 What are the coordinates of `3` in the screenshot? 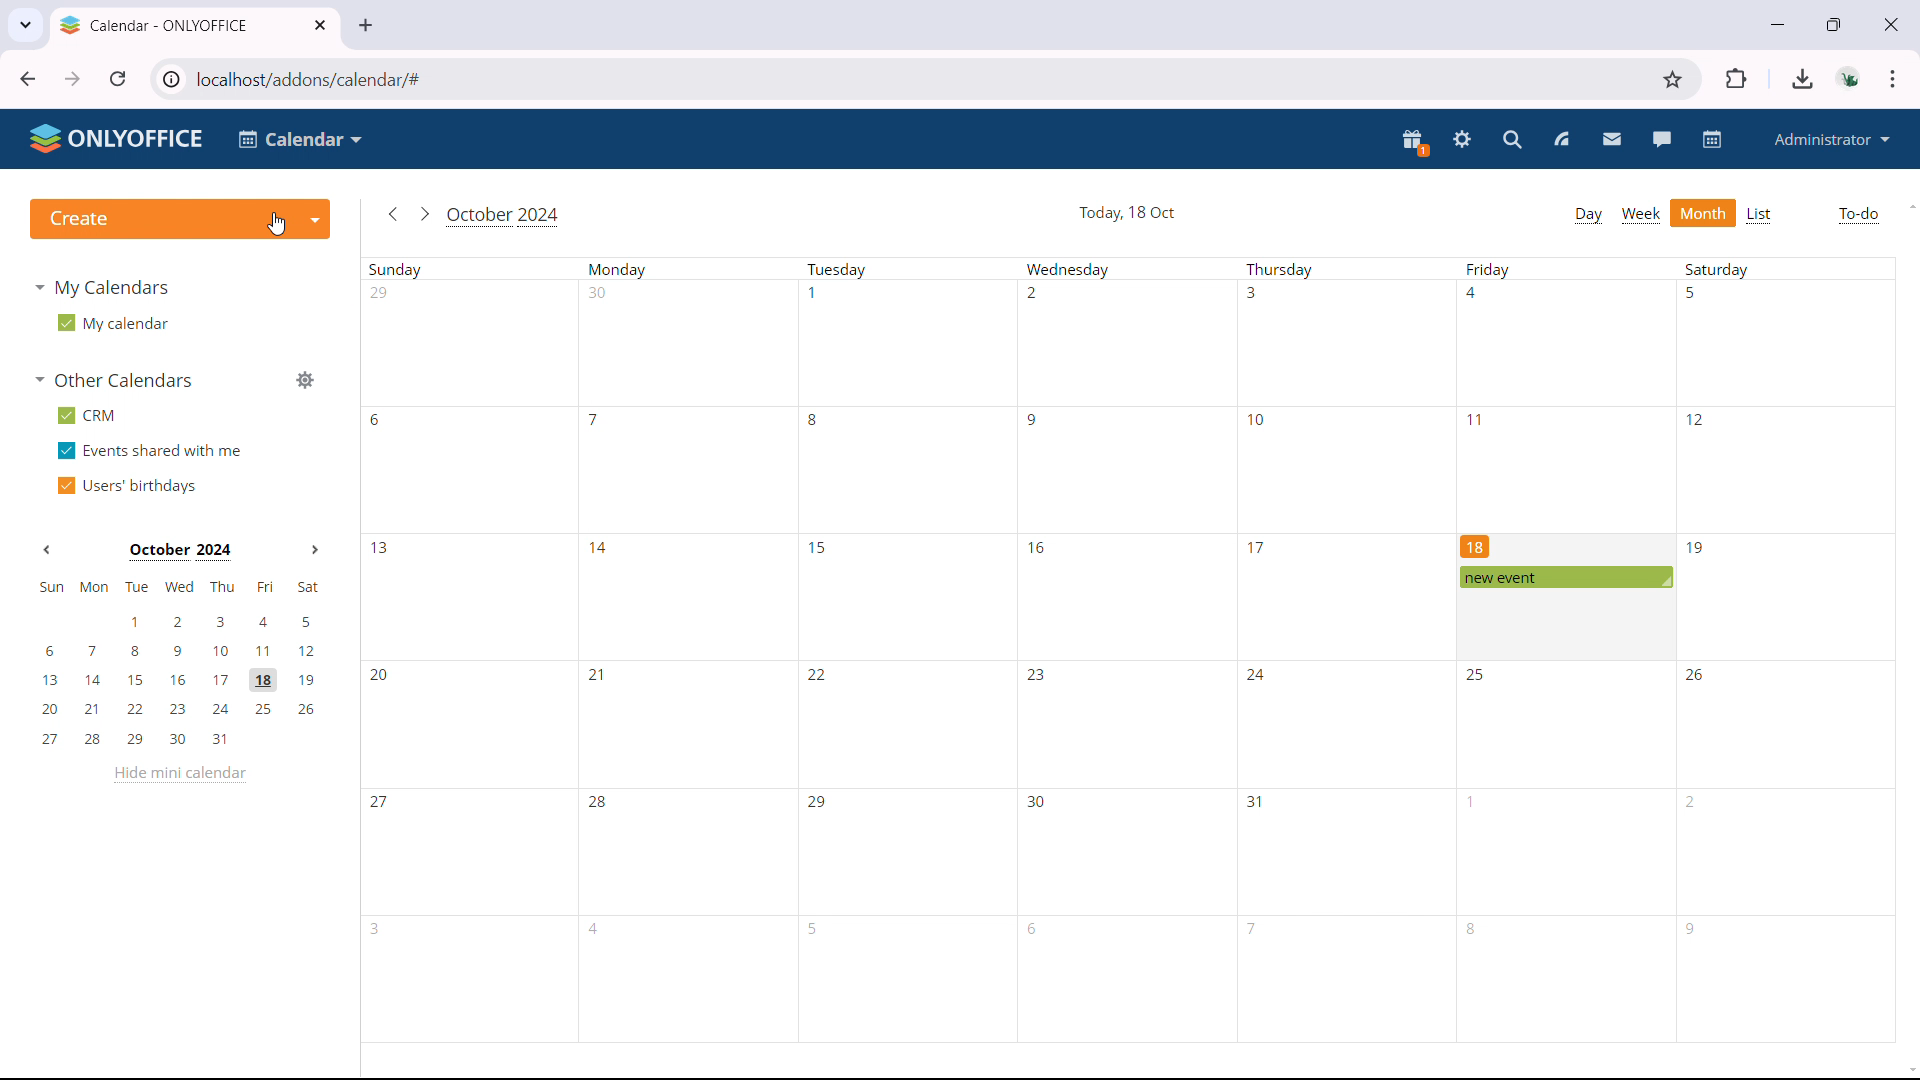 It's located at (1252, 292).